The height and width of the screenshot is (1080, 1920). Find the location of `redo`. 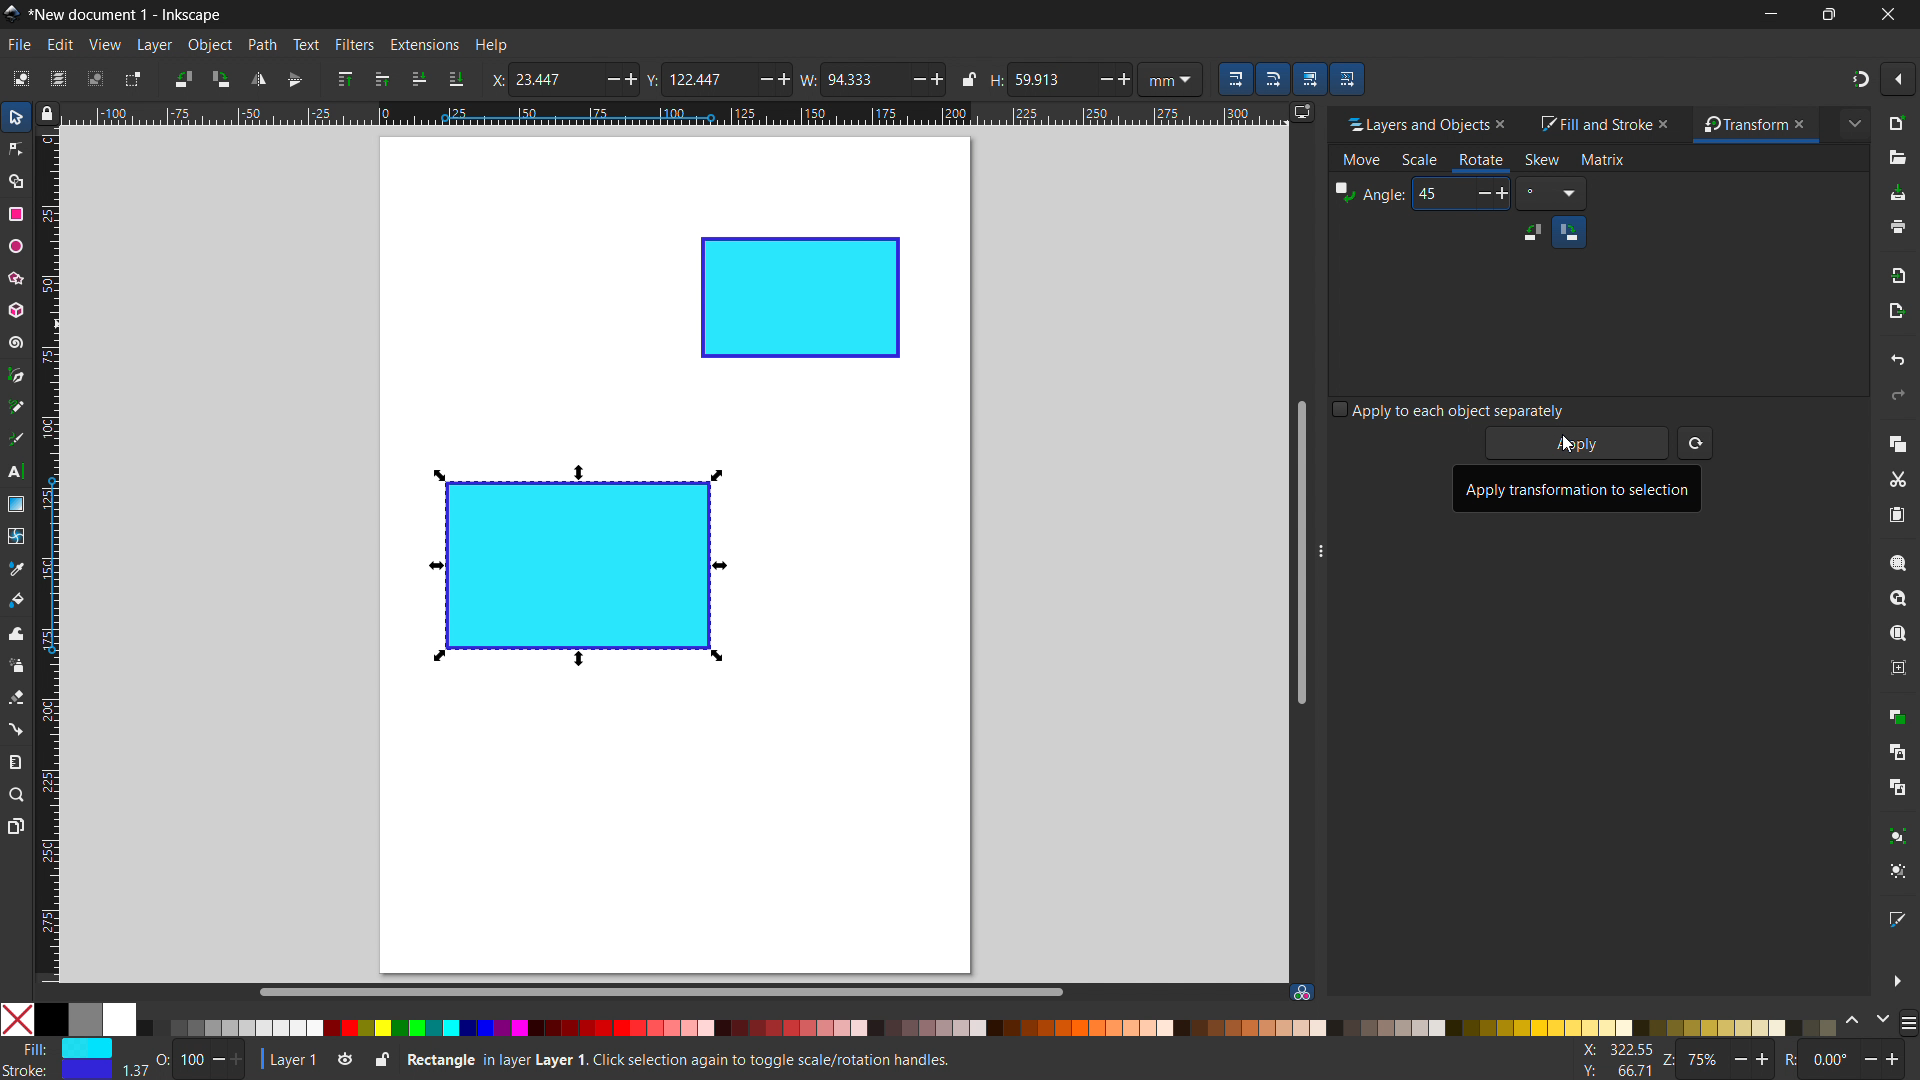

redo is located at coordinates (1898, 395).